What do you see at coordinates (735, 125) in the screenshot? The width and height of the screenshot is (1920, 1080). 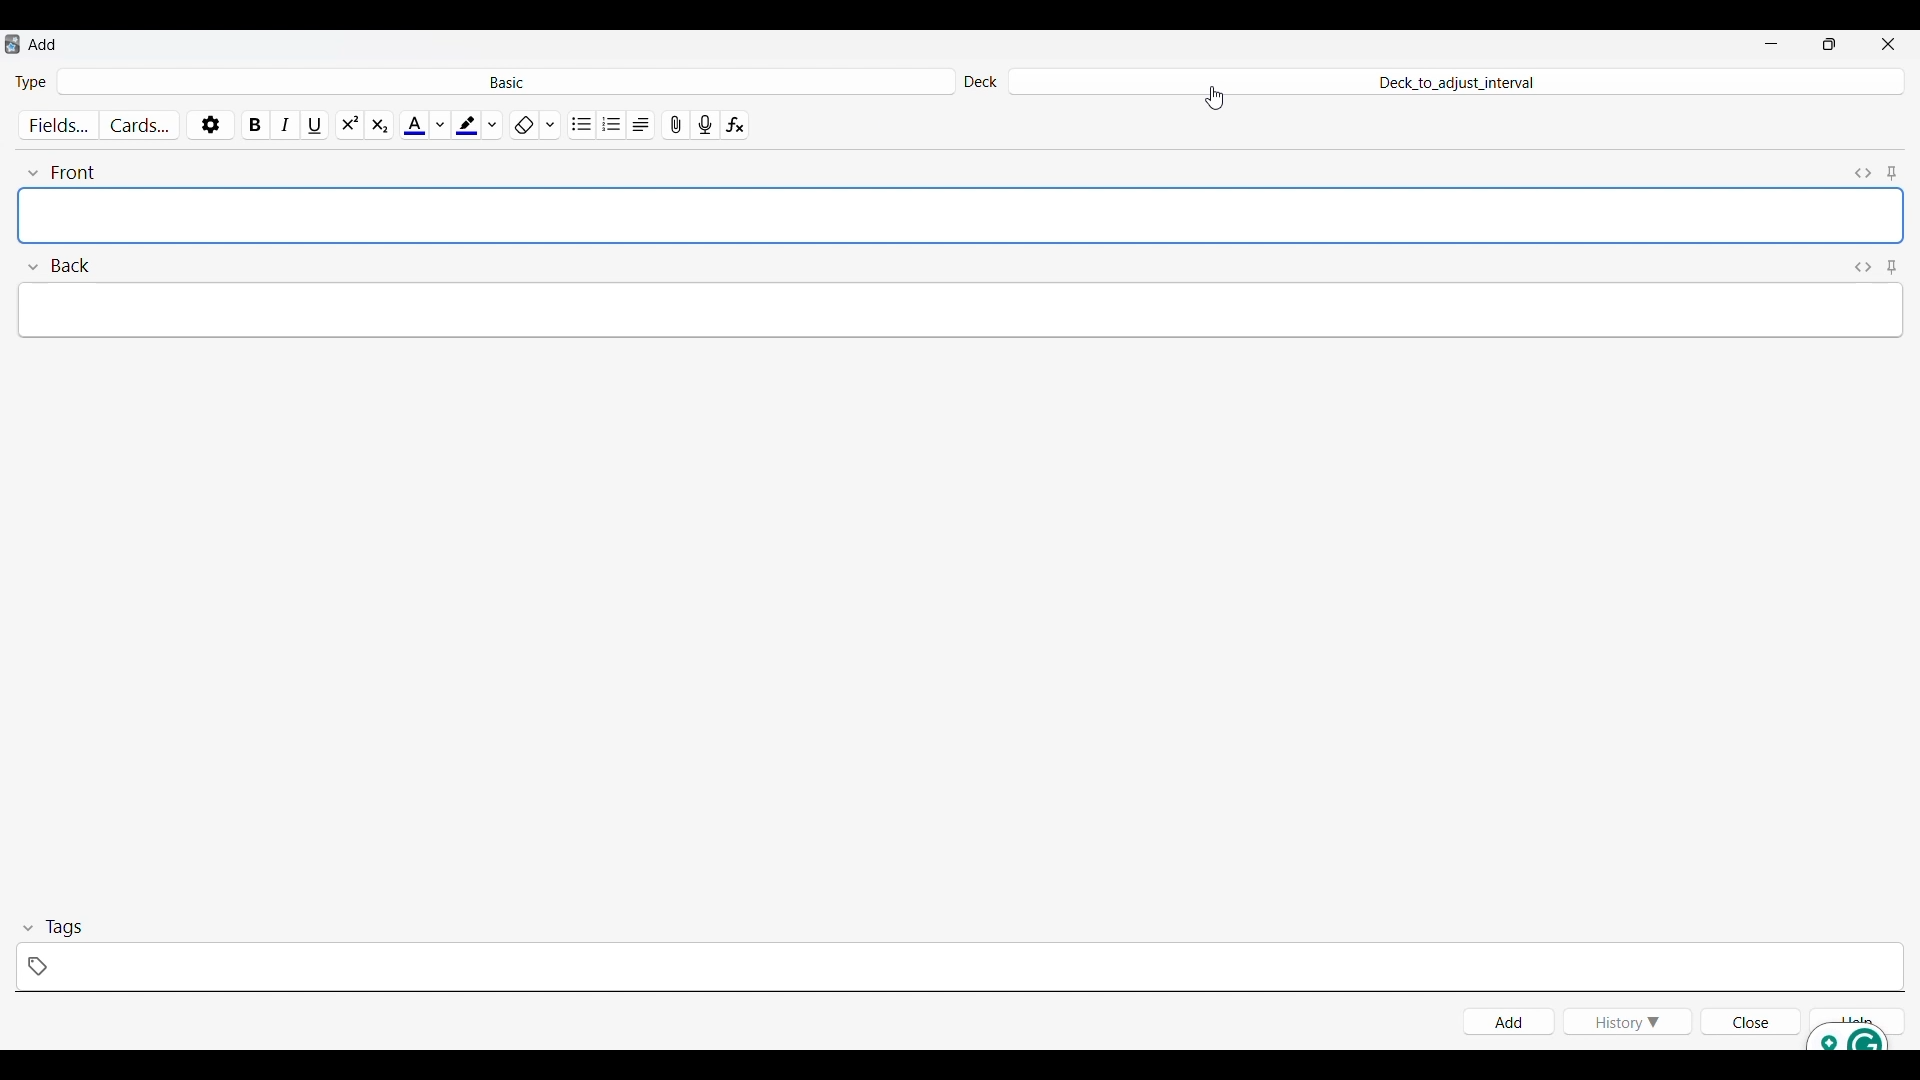 I see `Equations` at bounding box center [735, 125].